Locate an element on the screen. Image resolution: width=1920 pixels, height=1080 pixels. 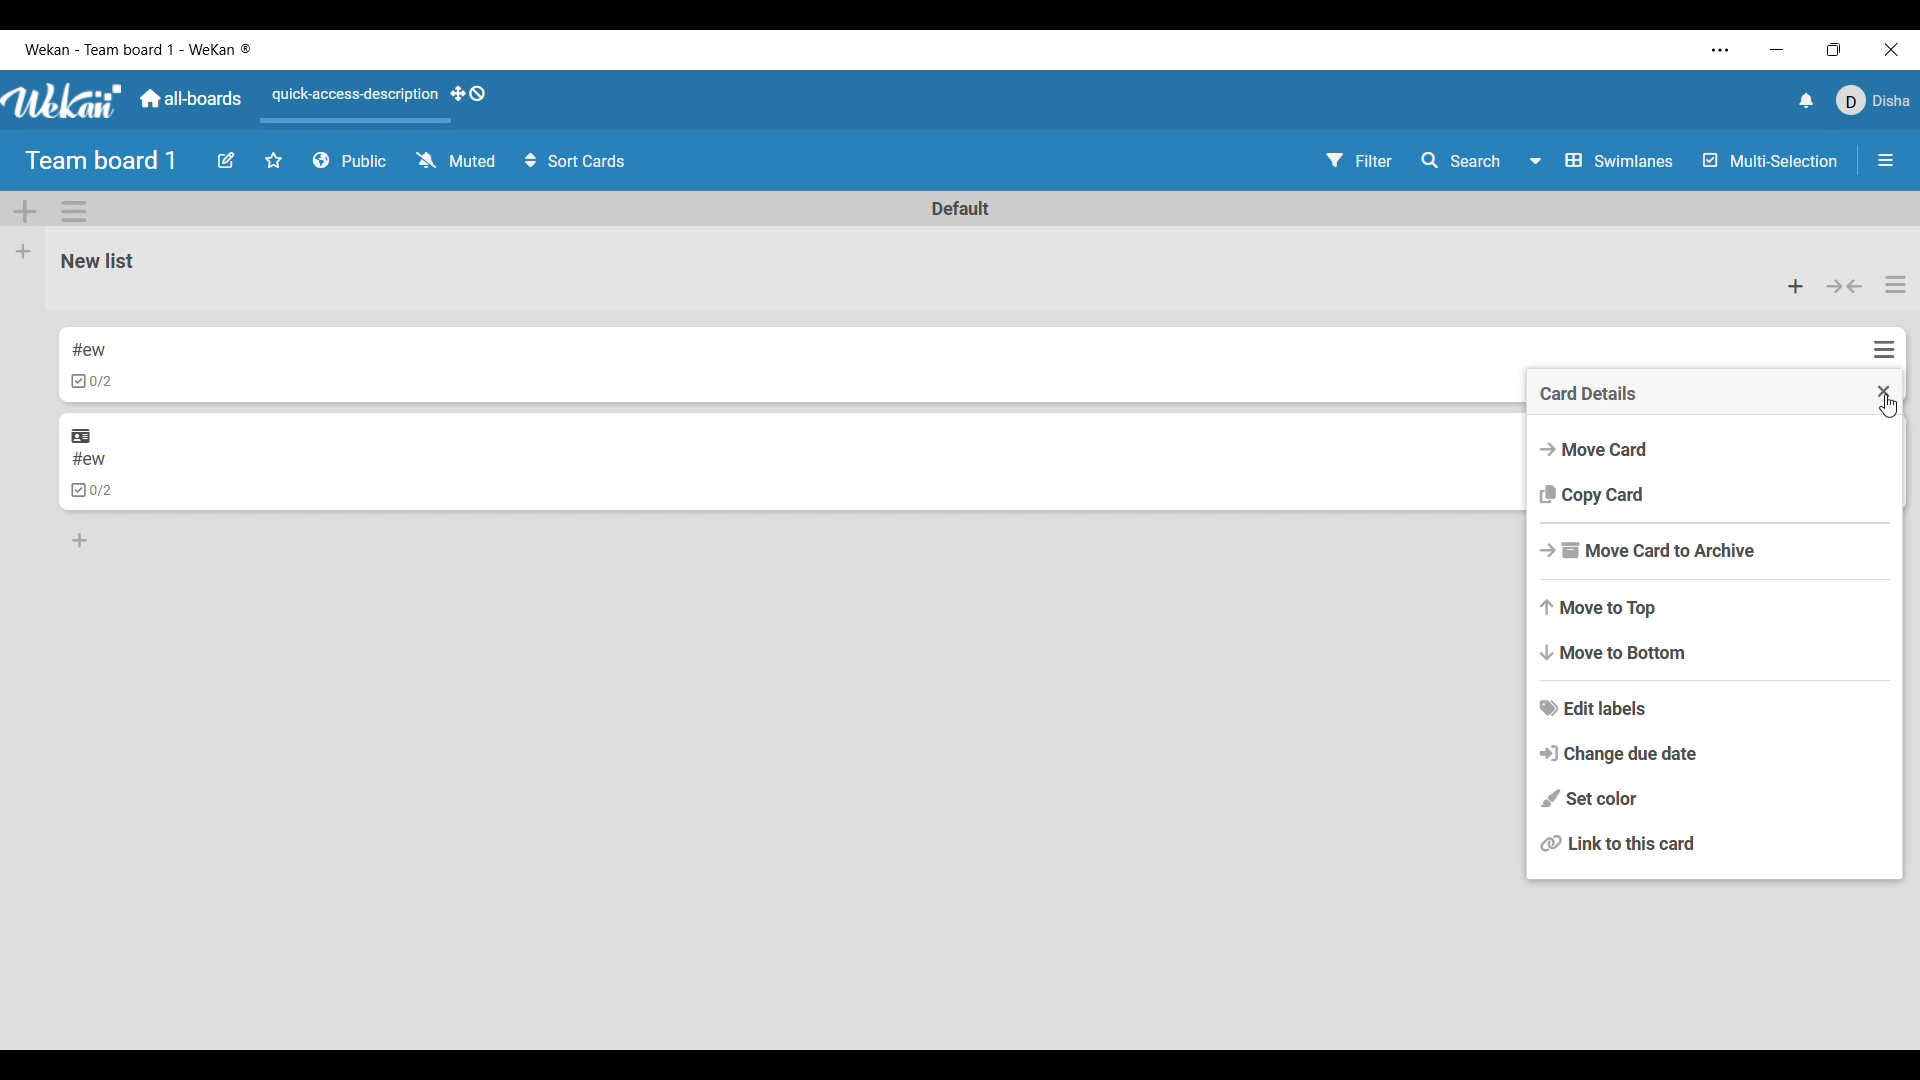
Change due date is located at coordinates (1715, 753).